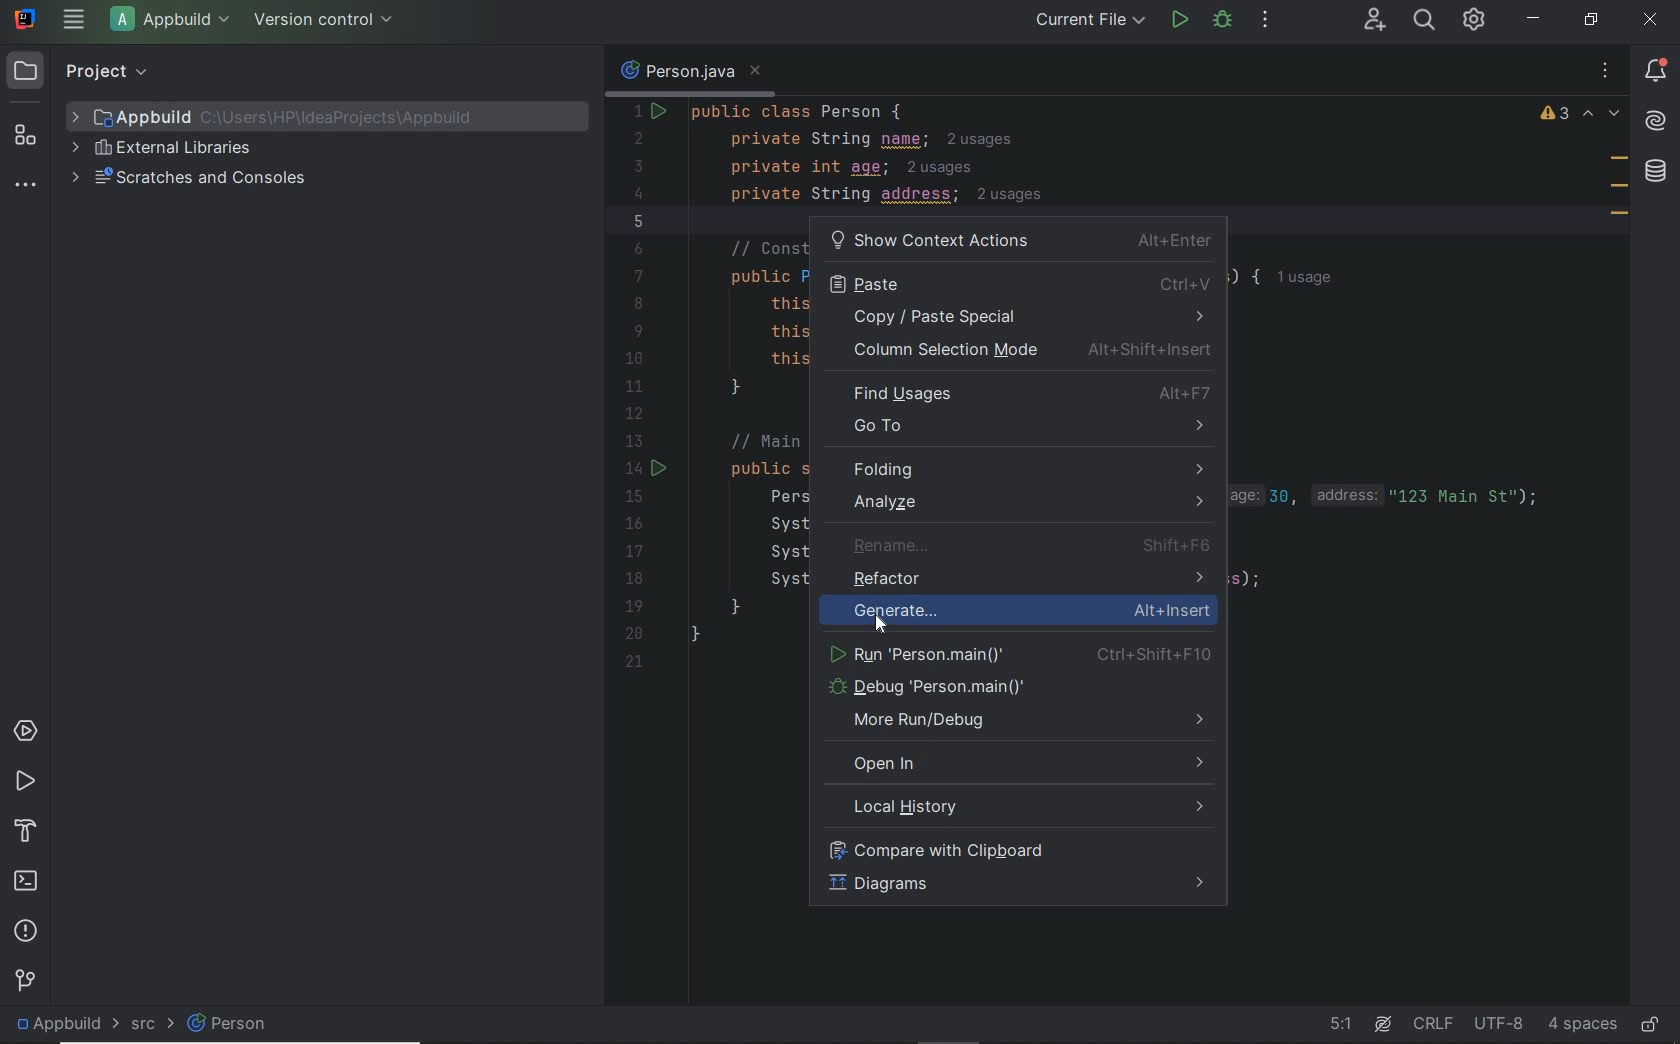  Describe the element at coordinates (27, 19) in the screenshot. I see `system name` at that location.